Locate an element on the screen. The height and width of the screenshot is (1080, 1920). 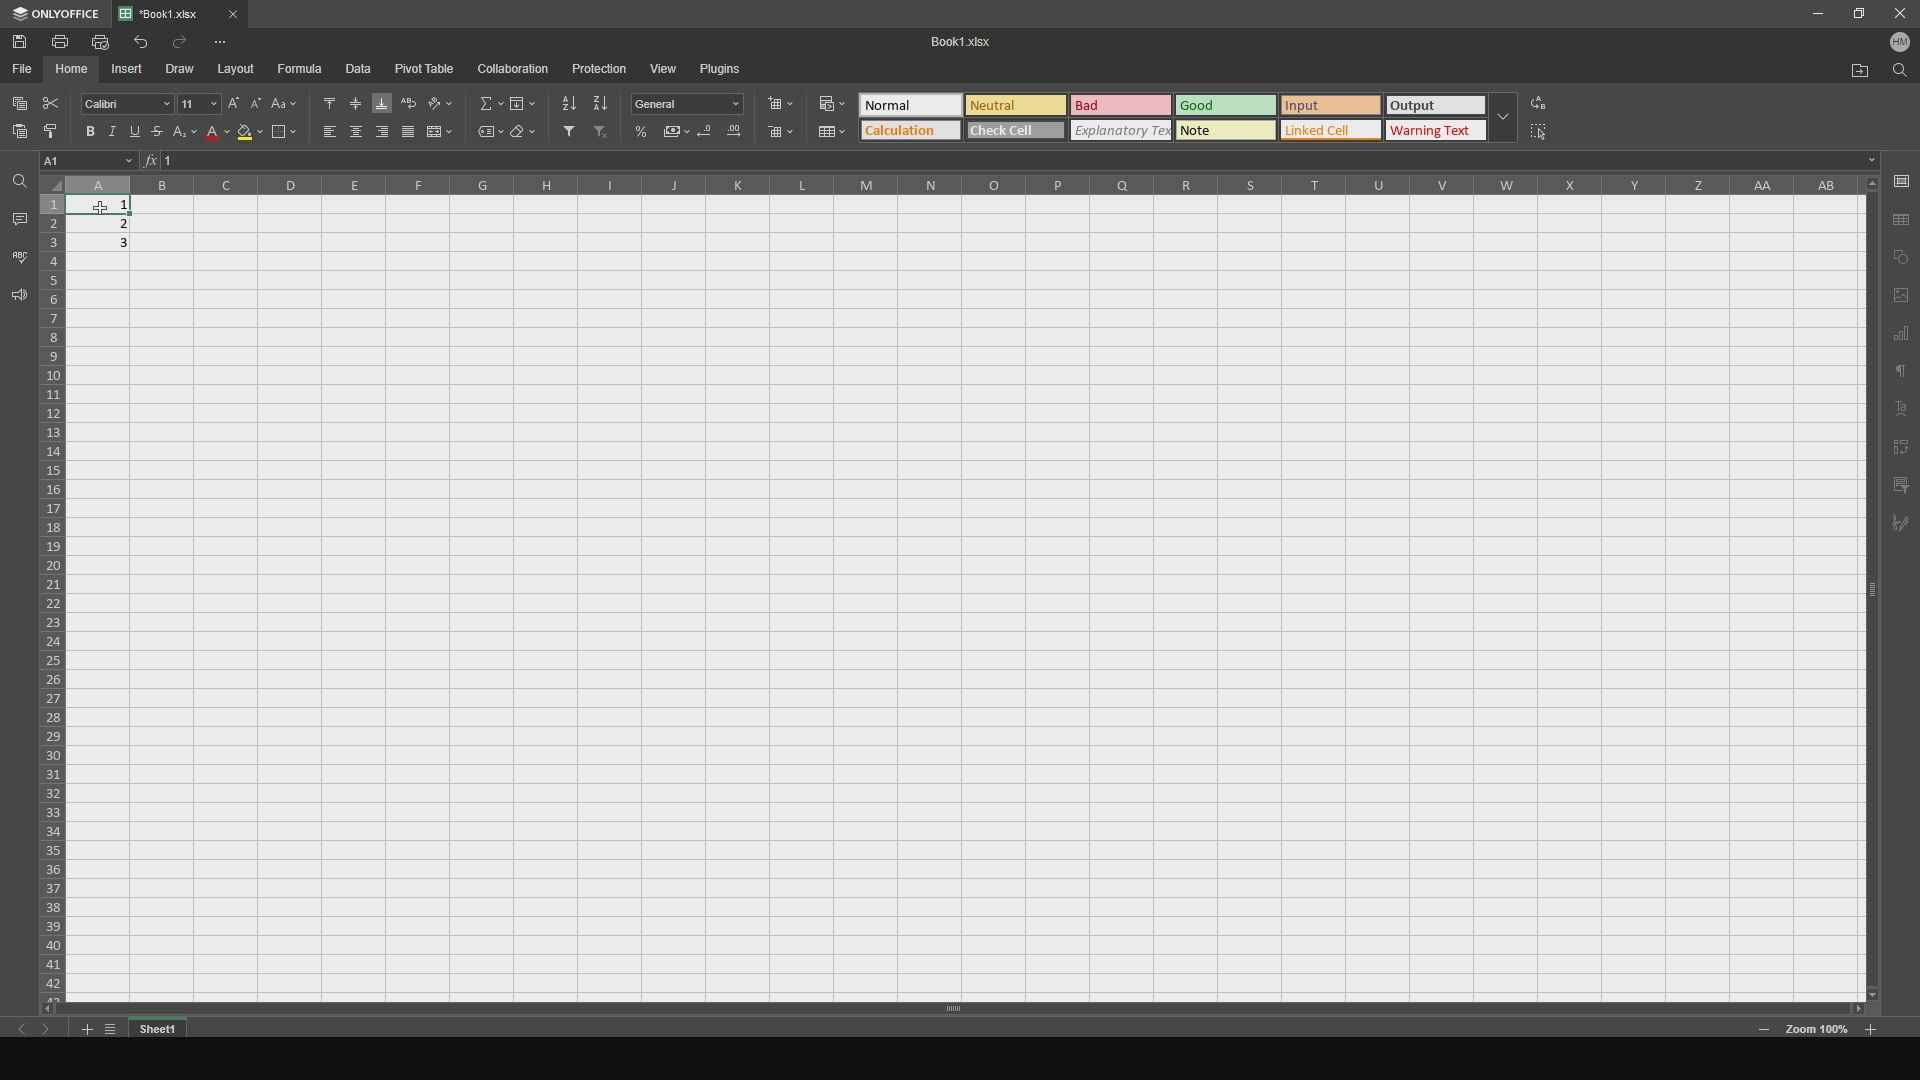
orientation is located at coordinates (443, 101).